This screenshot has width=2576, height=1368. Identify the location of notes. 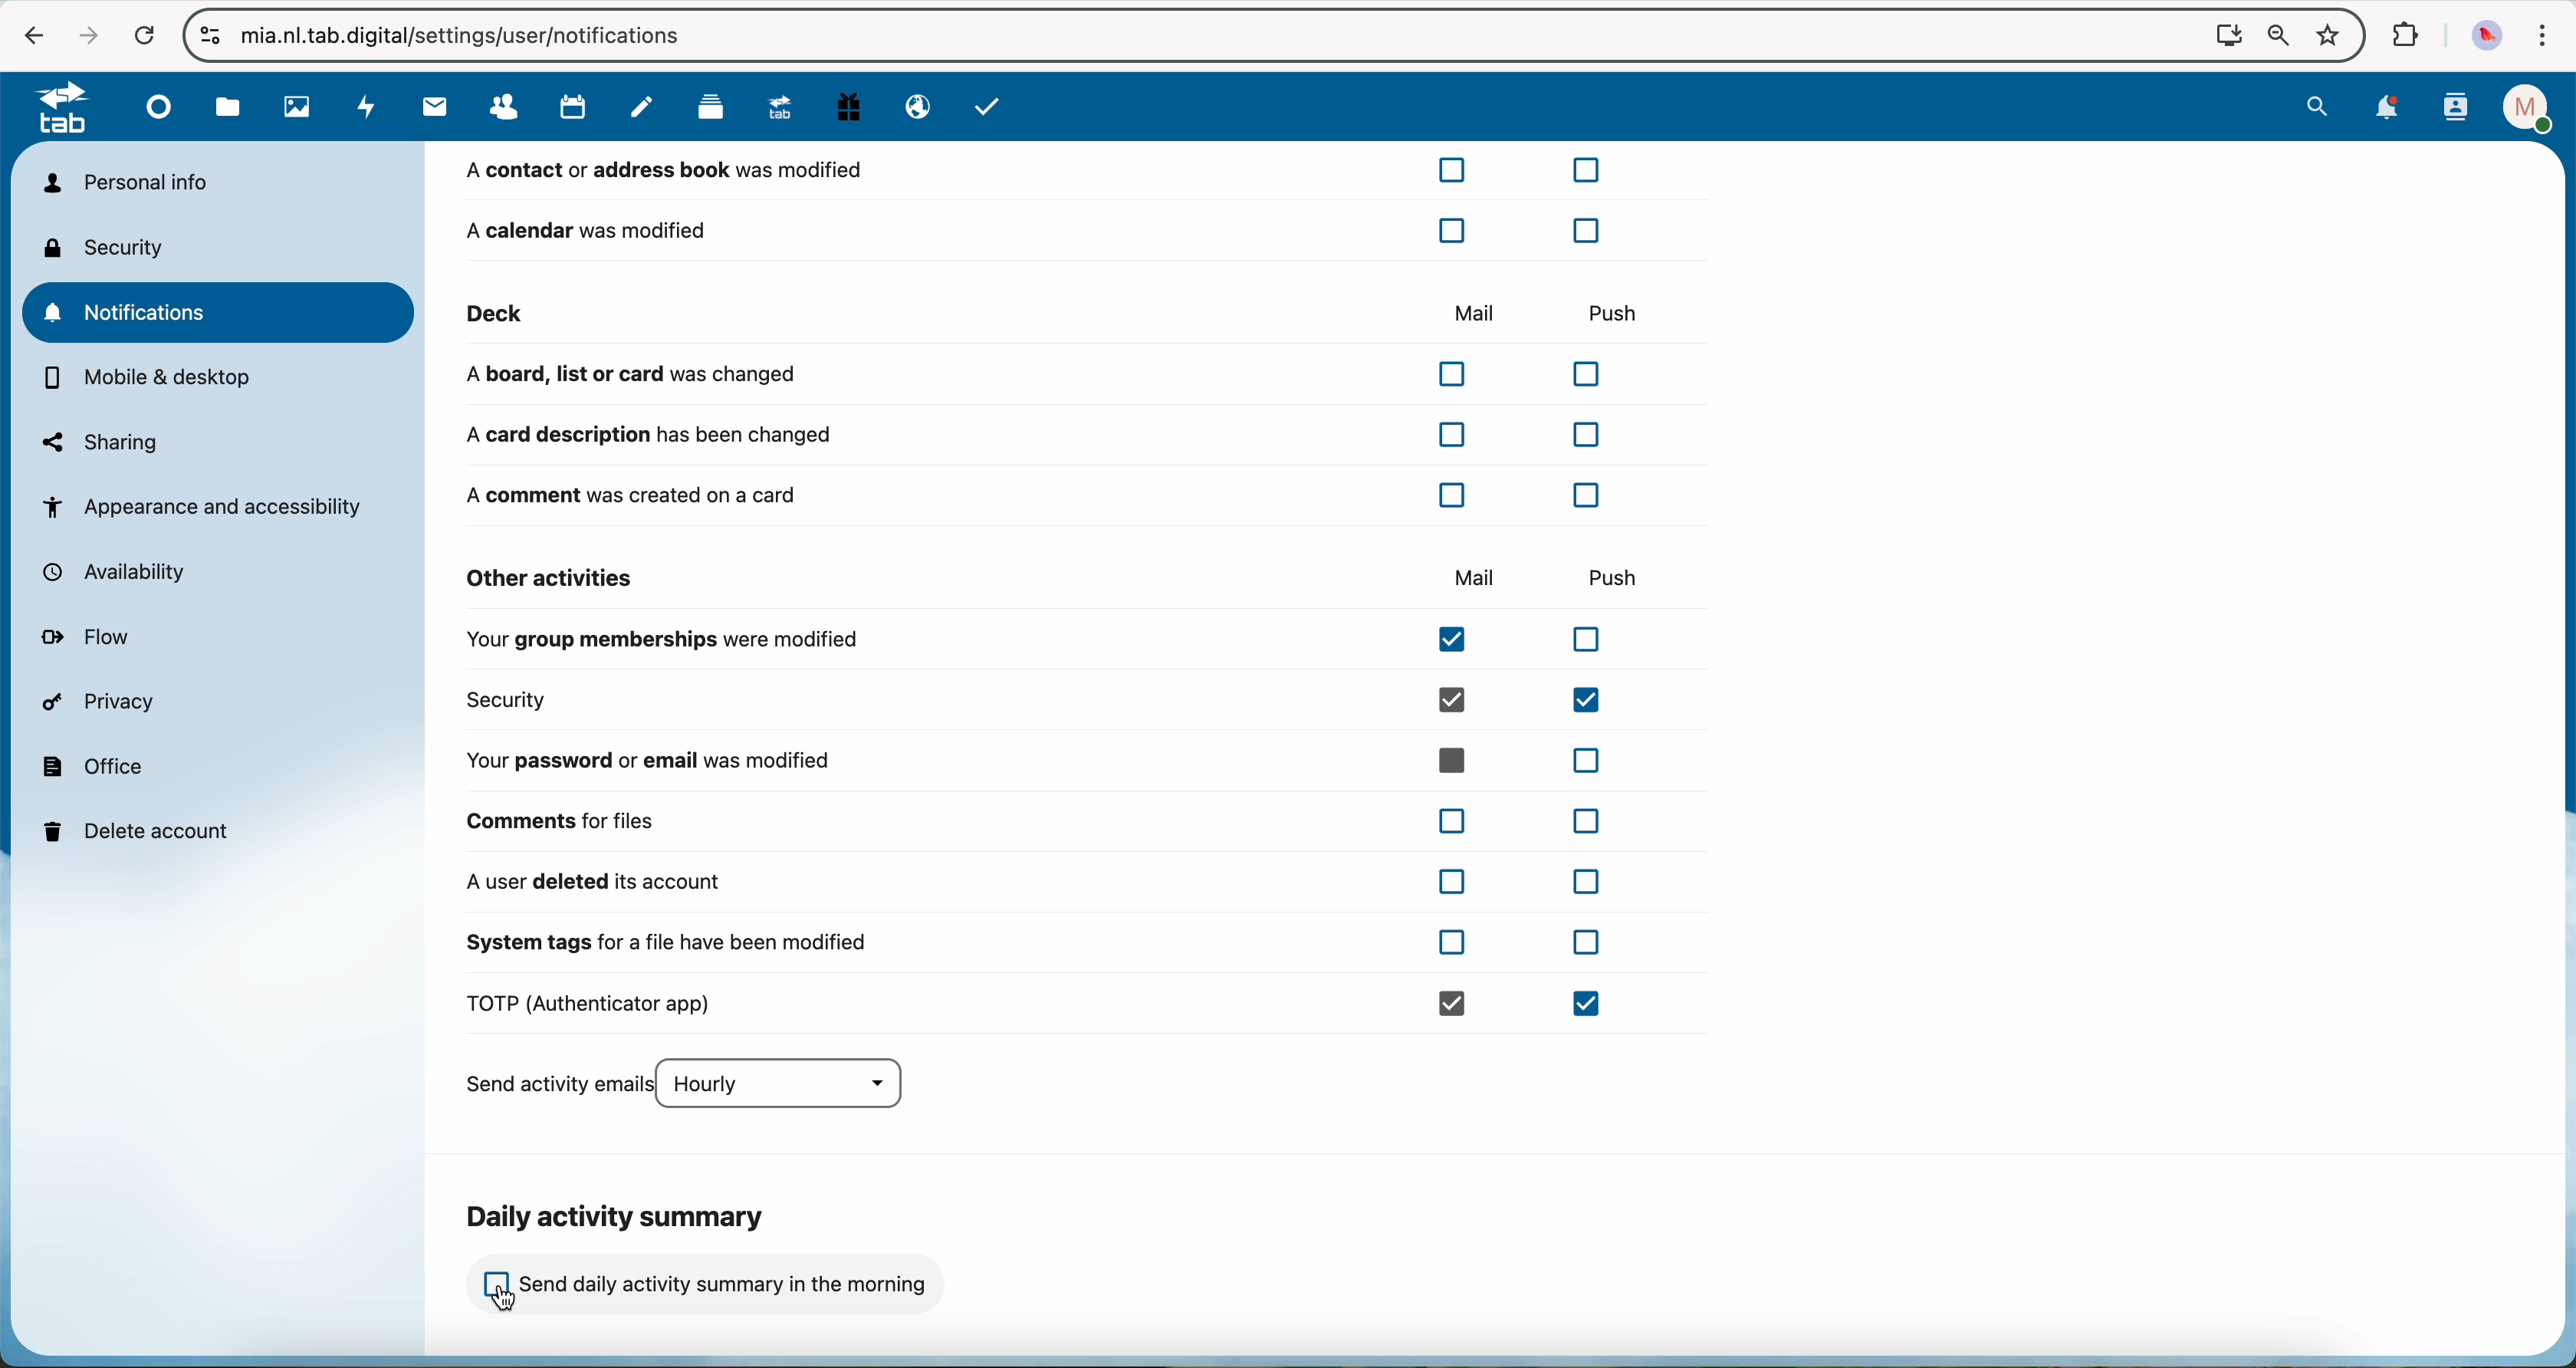
(642, 108).